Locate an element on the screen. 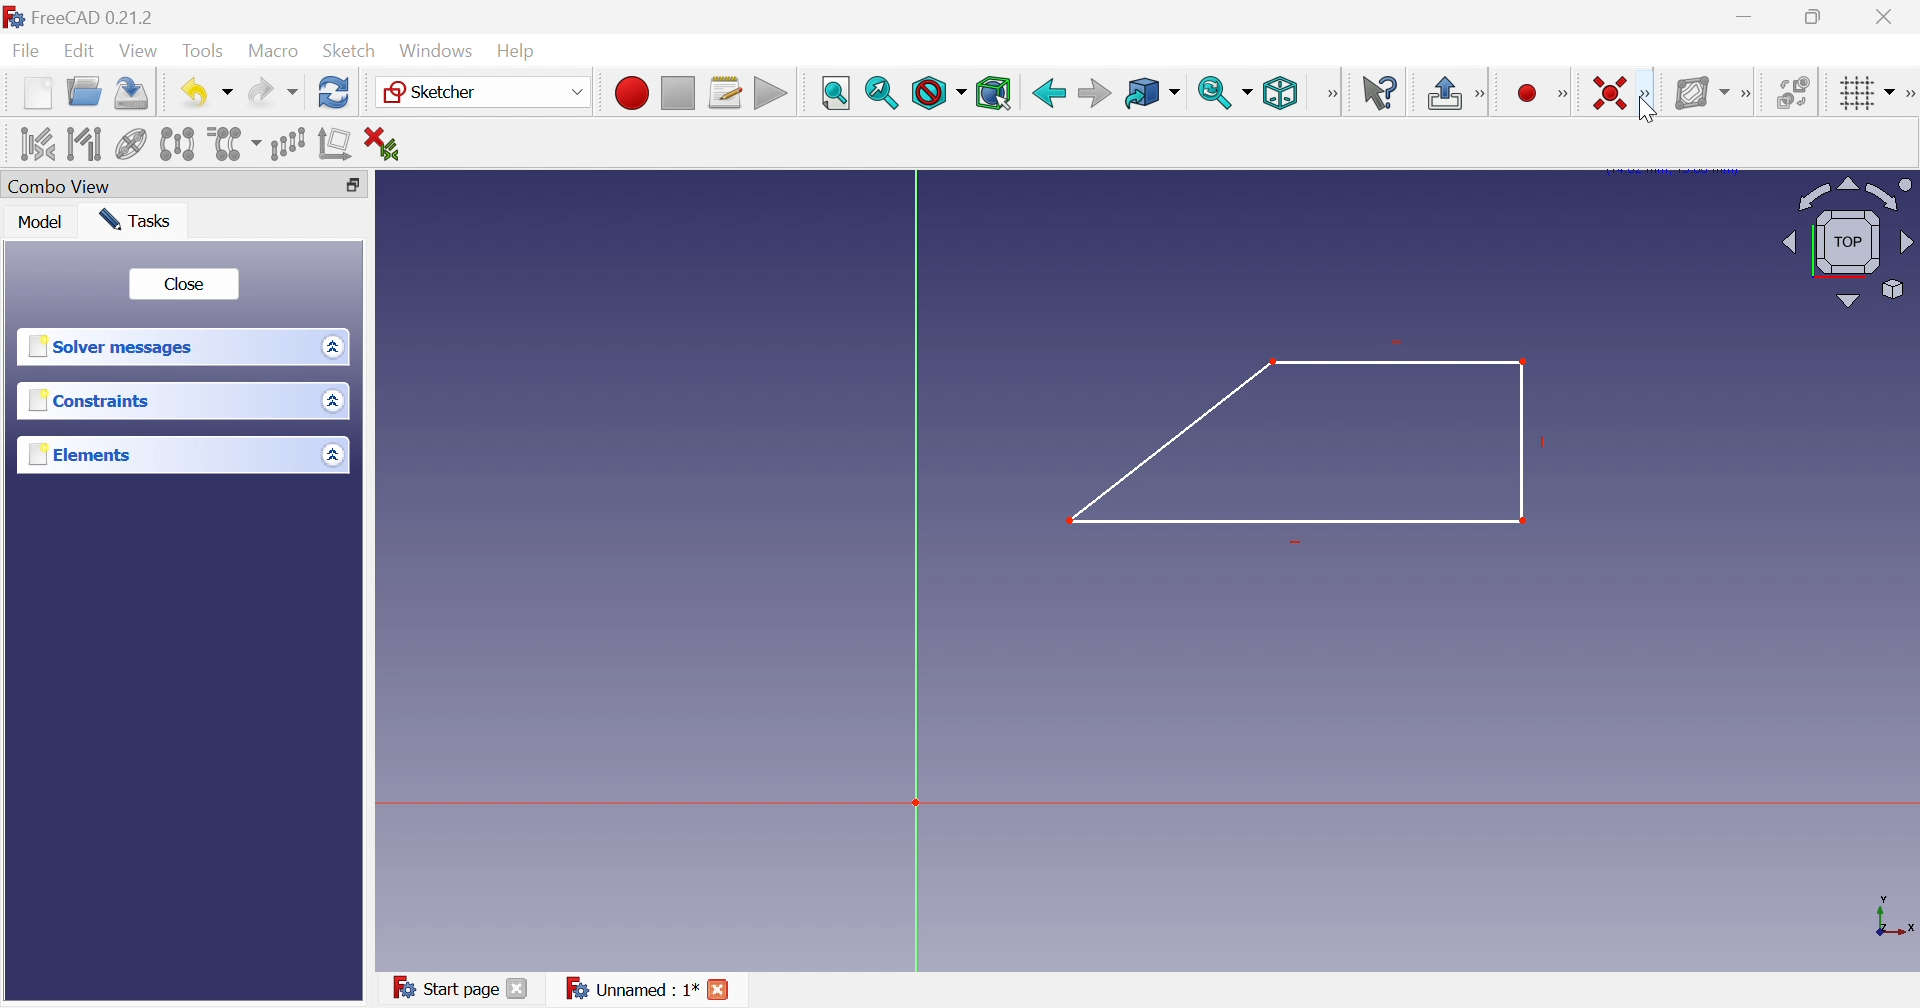 Image resolution: width=1920 pixels, height=1008 pixels. Solver messages is located at coordinates (116, 348).